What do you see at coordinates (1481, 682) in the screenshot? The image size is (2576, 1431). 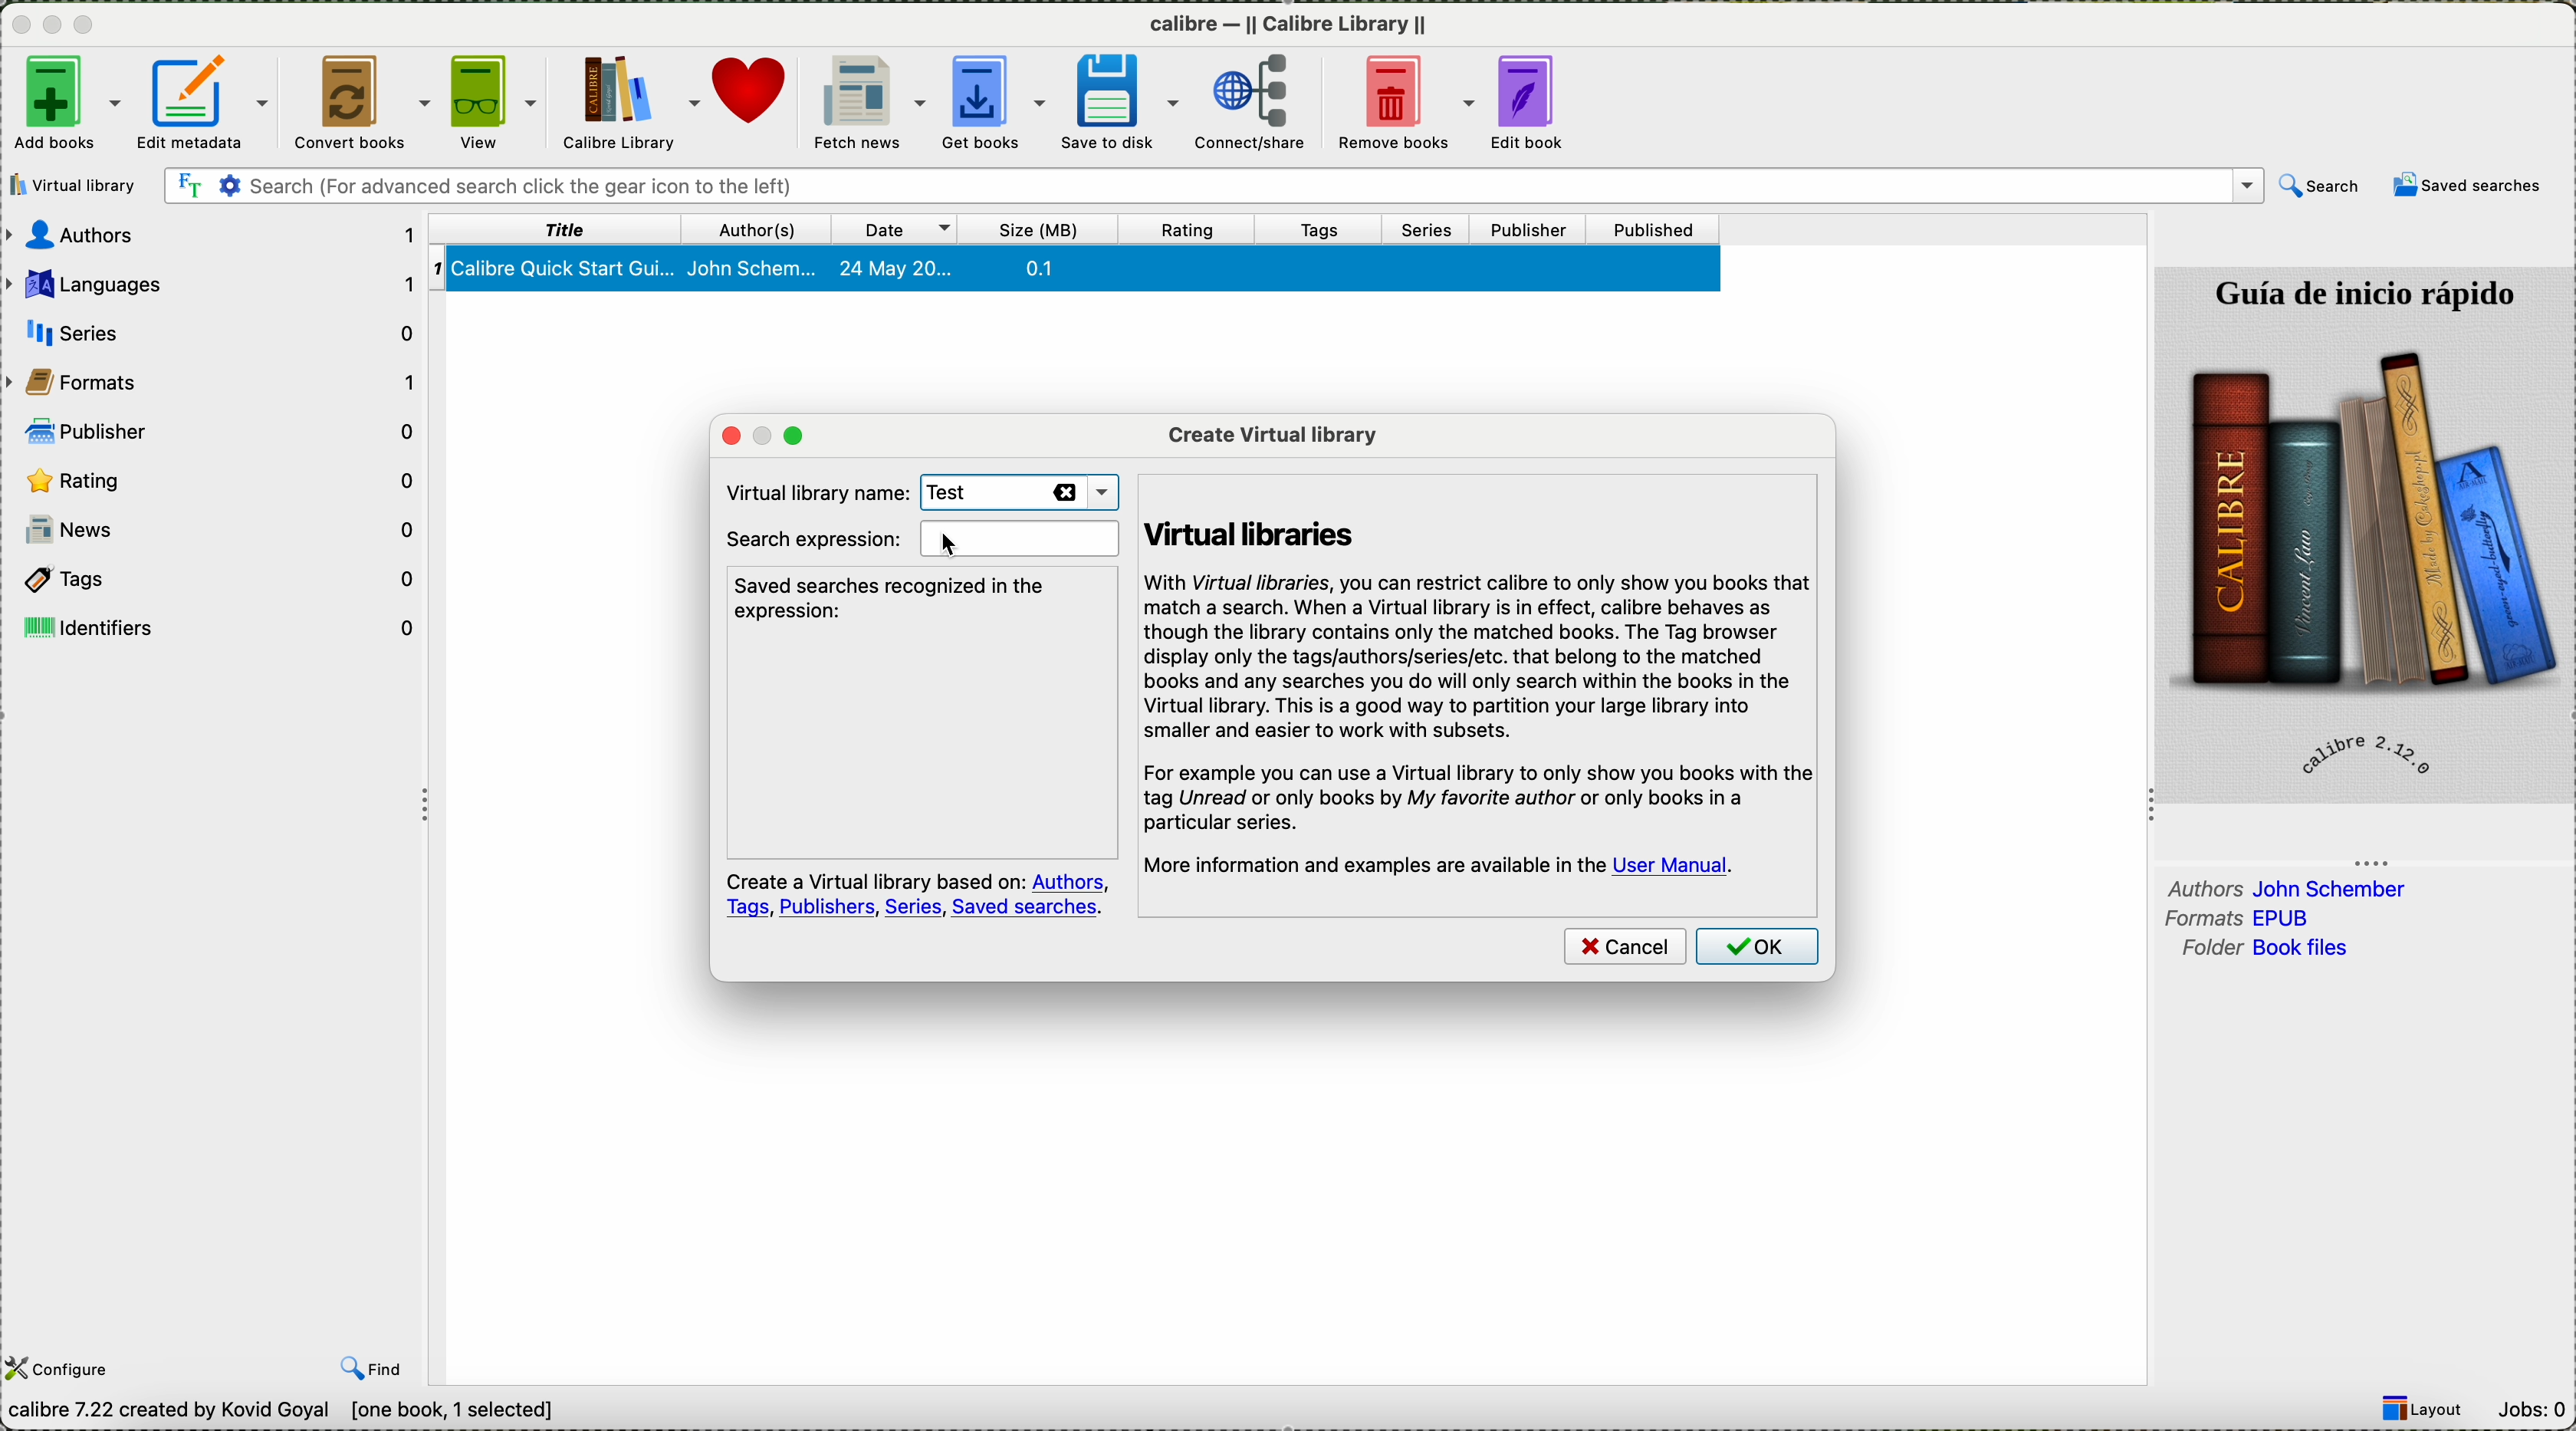 I see `virtual libraries with virtual libraries you can resist Callibre to only show you books that match a search .when a virtual library is in effect ,Callibre behave as  though the library contains only the match books. t tag browser display only tha lags that belong to the match book that you have searched in books in virtual library.this is good way to partition your bigg library into small parts and works in subset.more information and examples are available in user manual.` at bounding box center [1481, 682].